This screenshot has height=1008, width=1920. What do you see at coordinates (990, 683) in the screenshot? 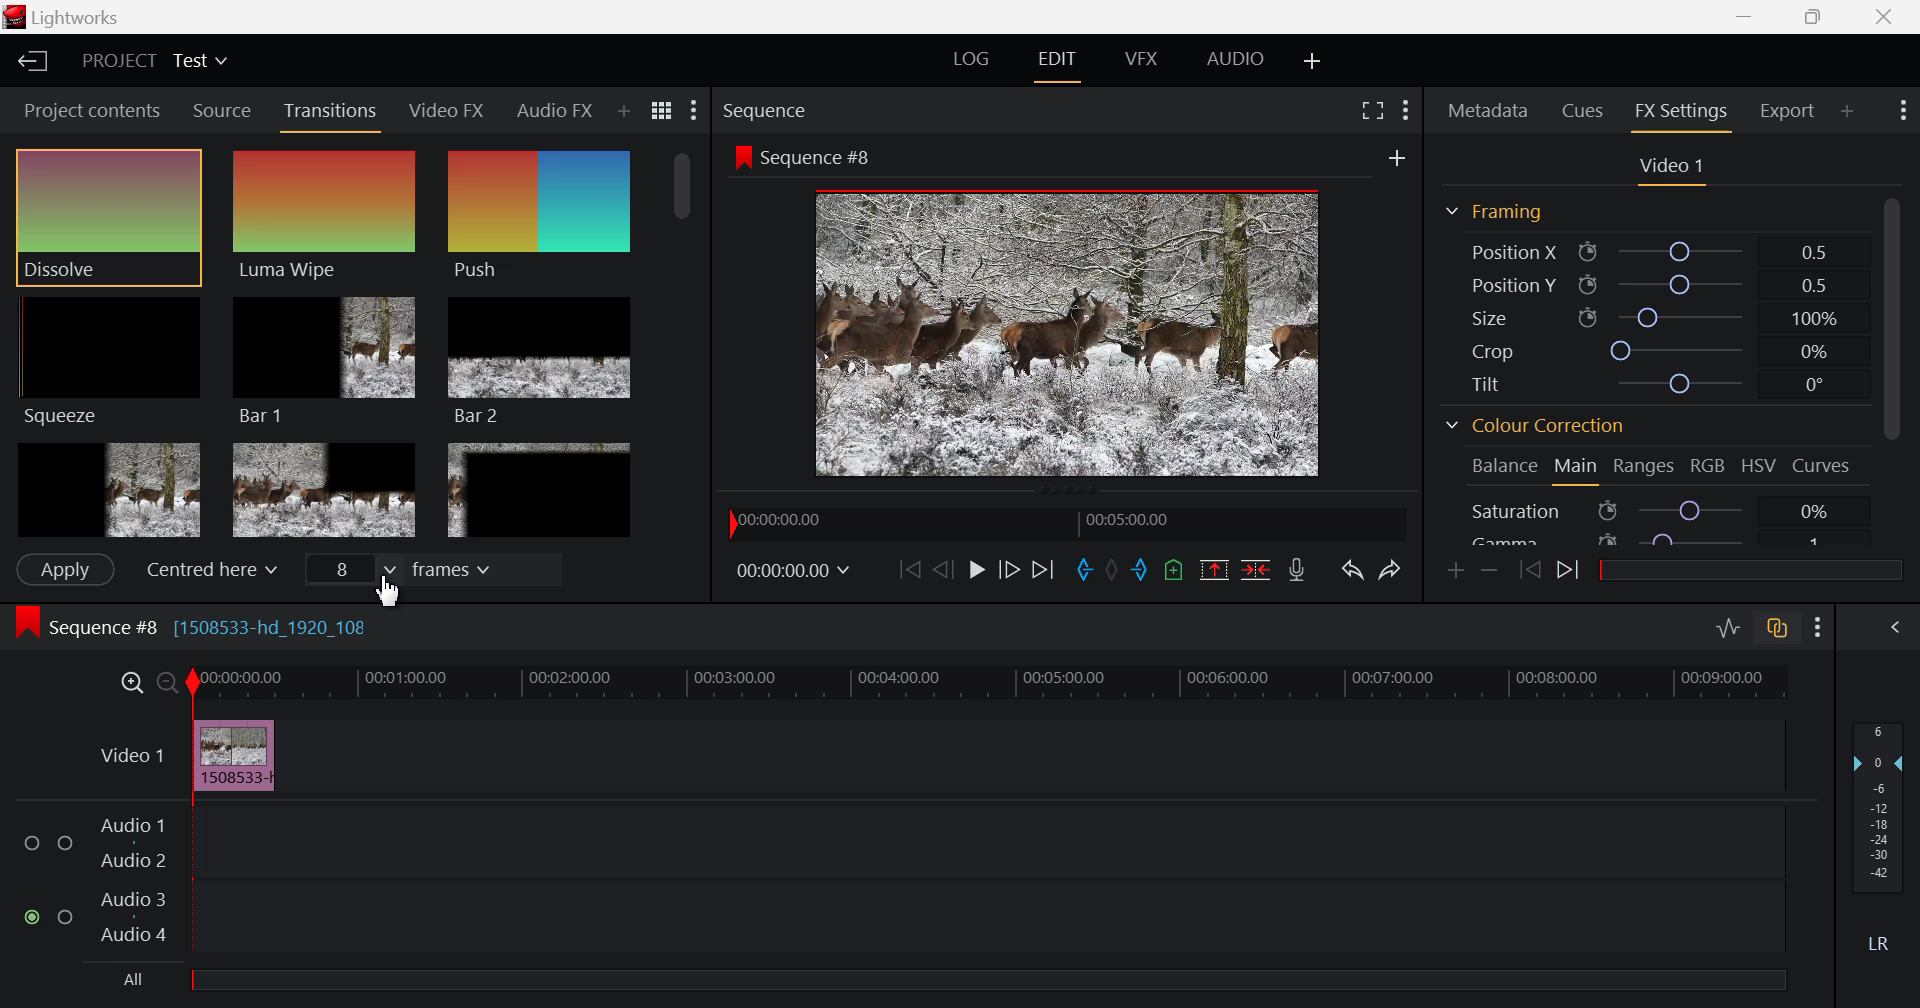
I see `Project Timeline Track` at bounding box center [990, 683].